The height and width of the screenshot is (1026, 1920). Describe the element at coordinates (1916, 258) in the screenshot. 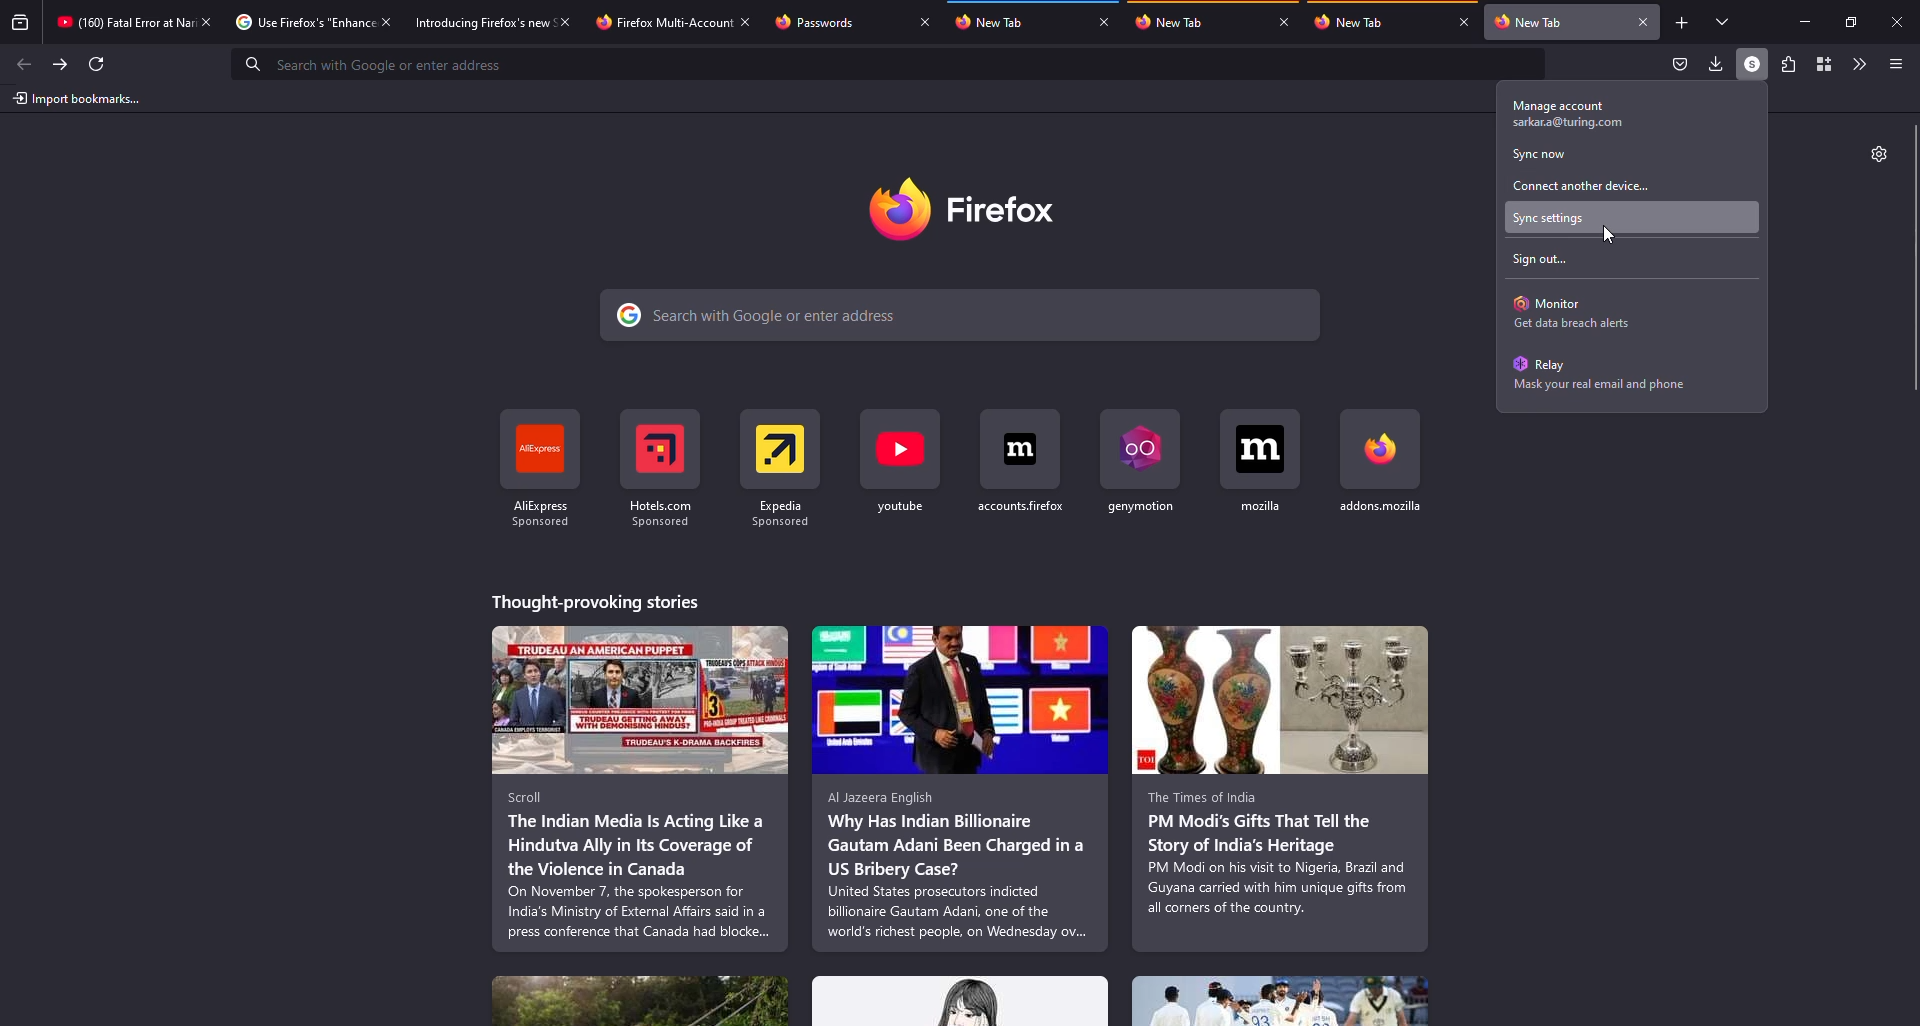

I see `scroll bar` at that location.